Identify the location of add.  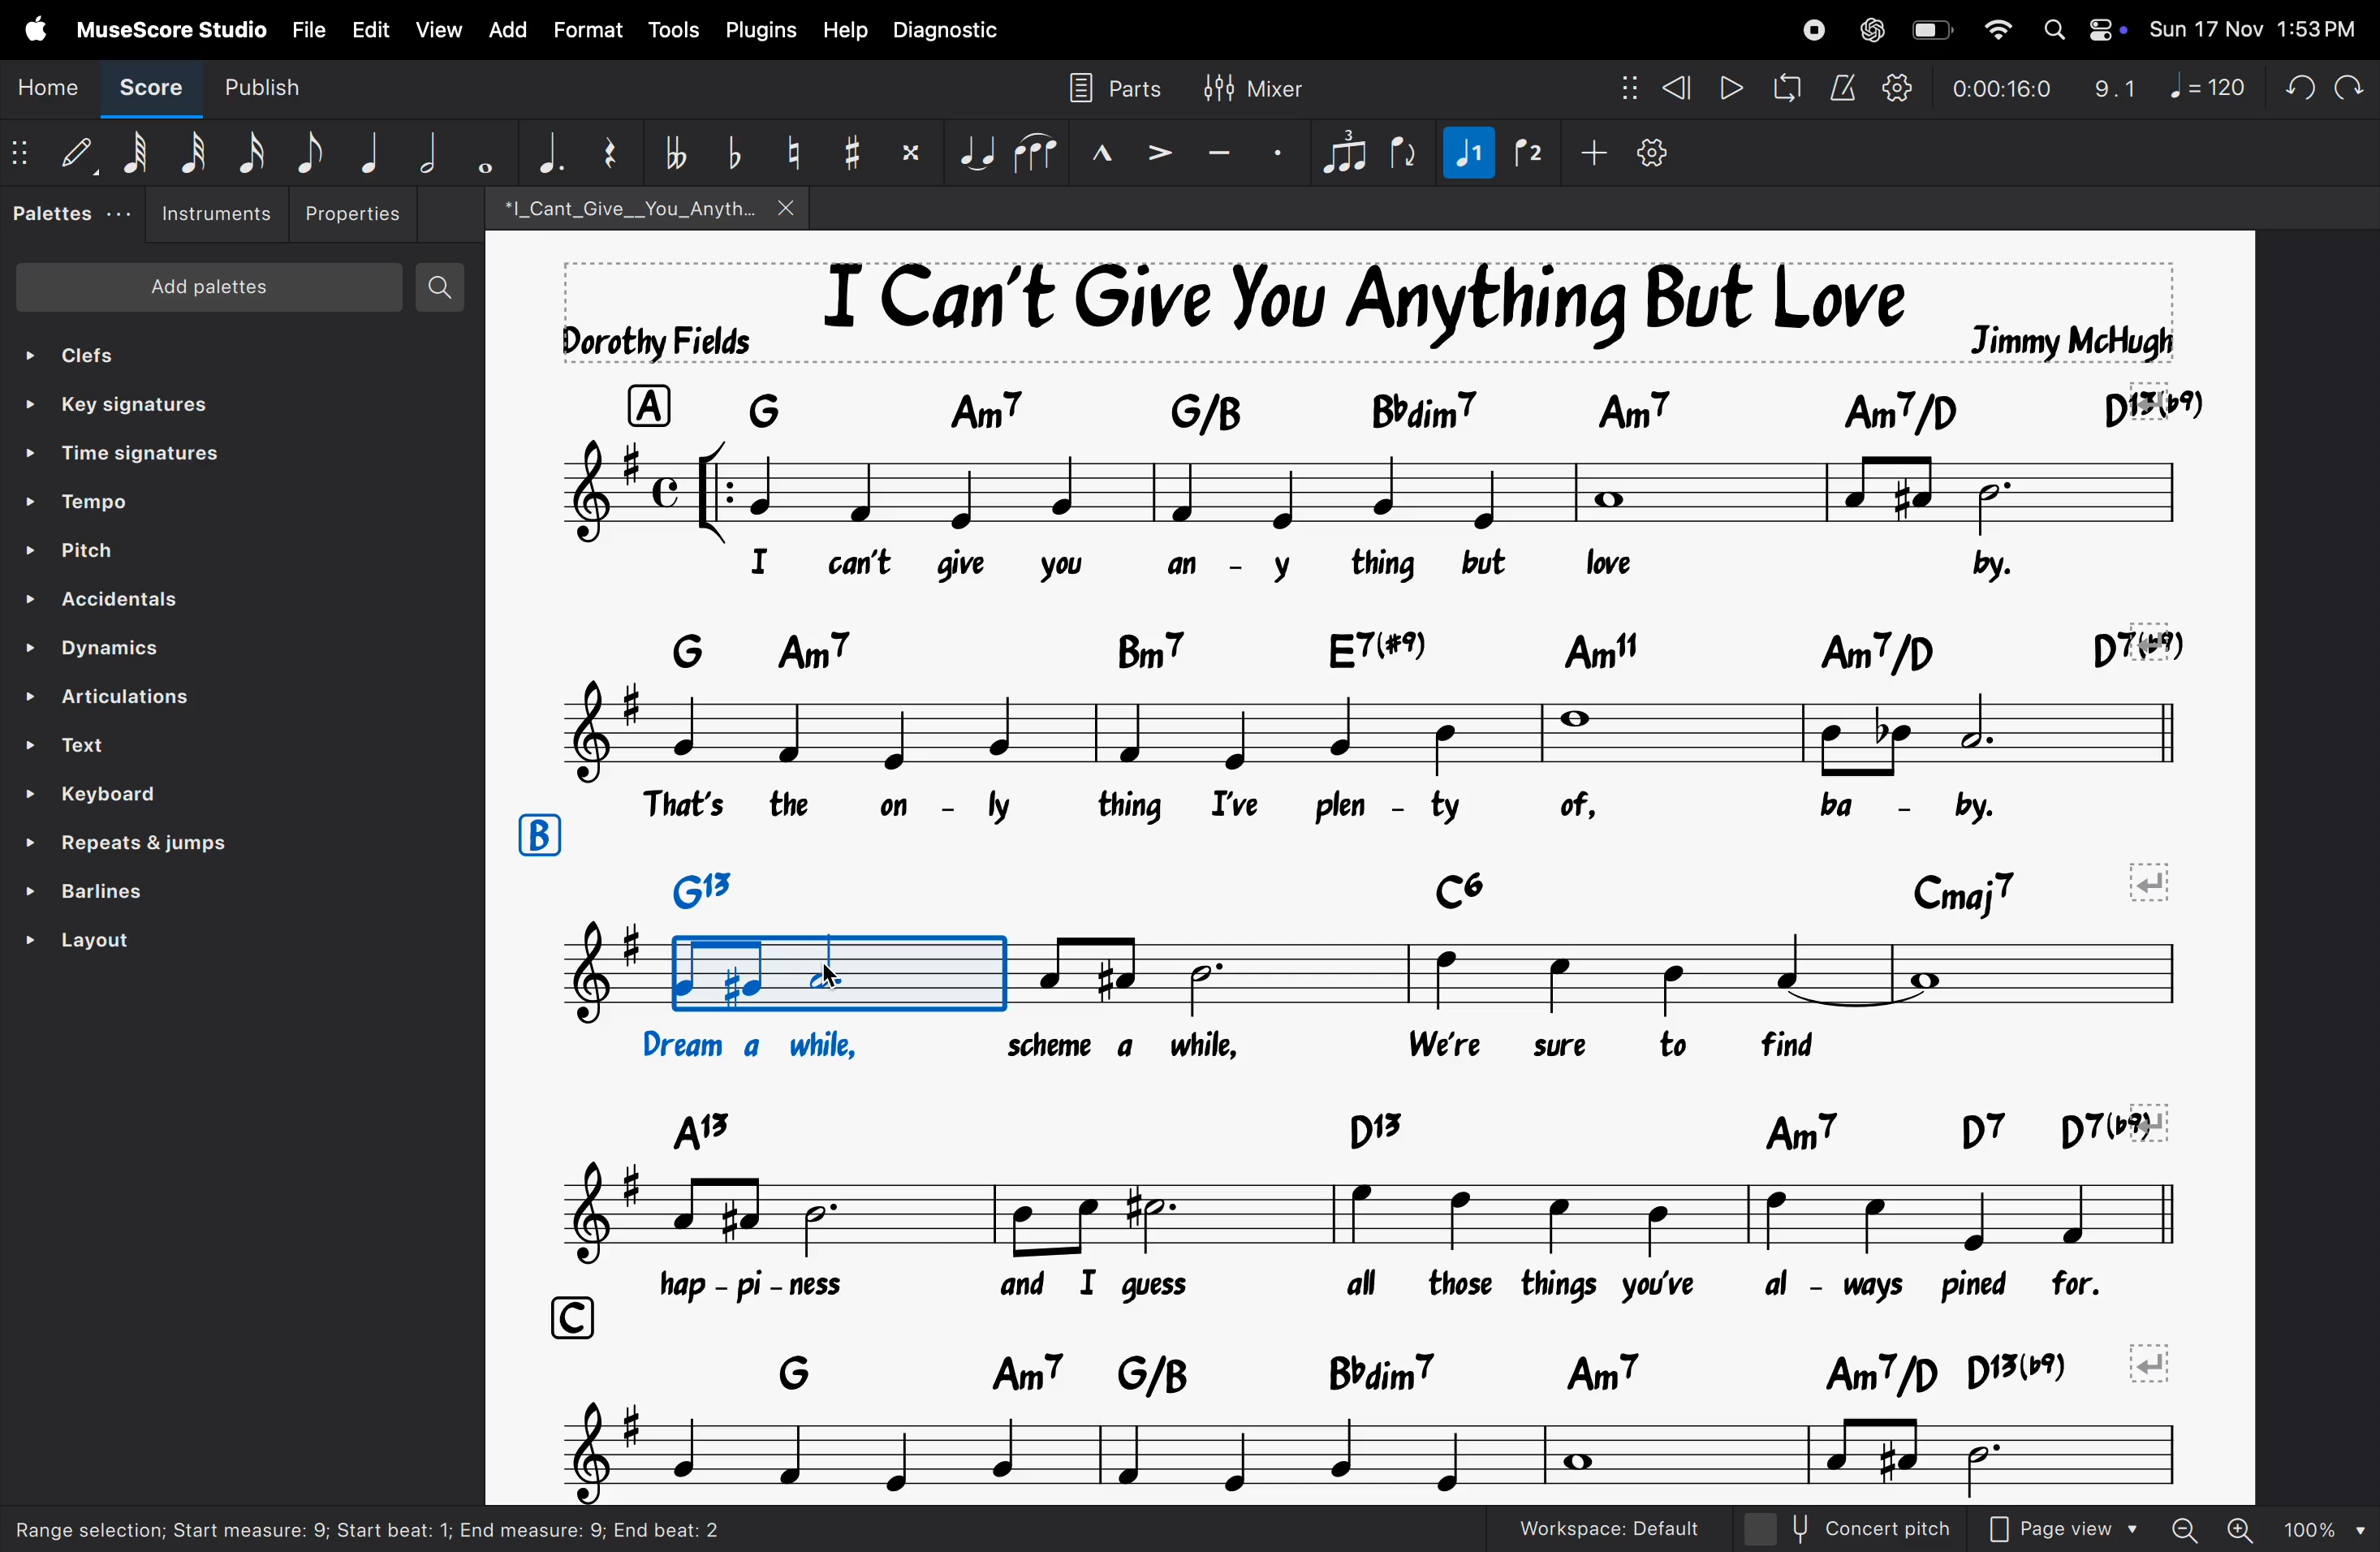
(1595, 155).